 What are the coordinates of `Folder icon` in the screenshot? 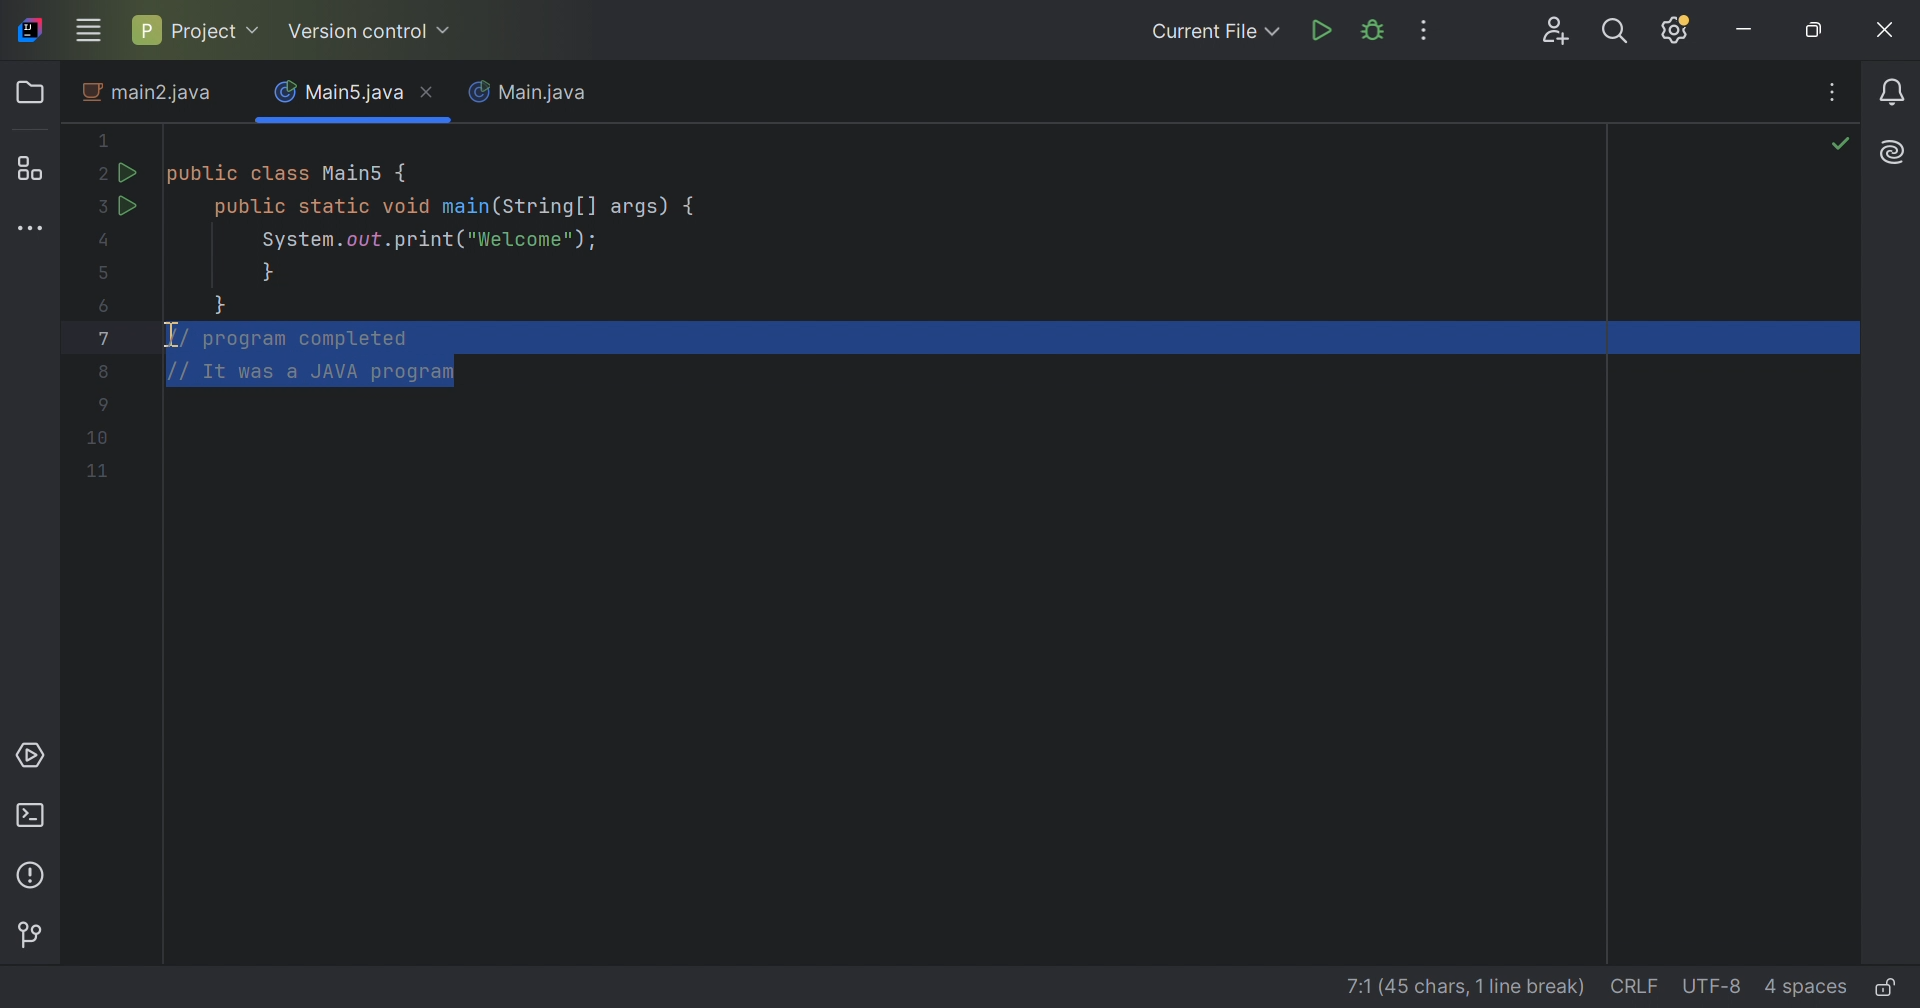 It's located at (30, 94).